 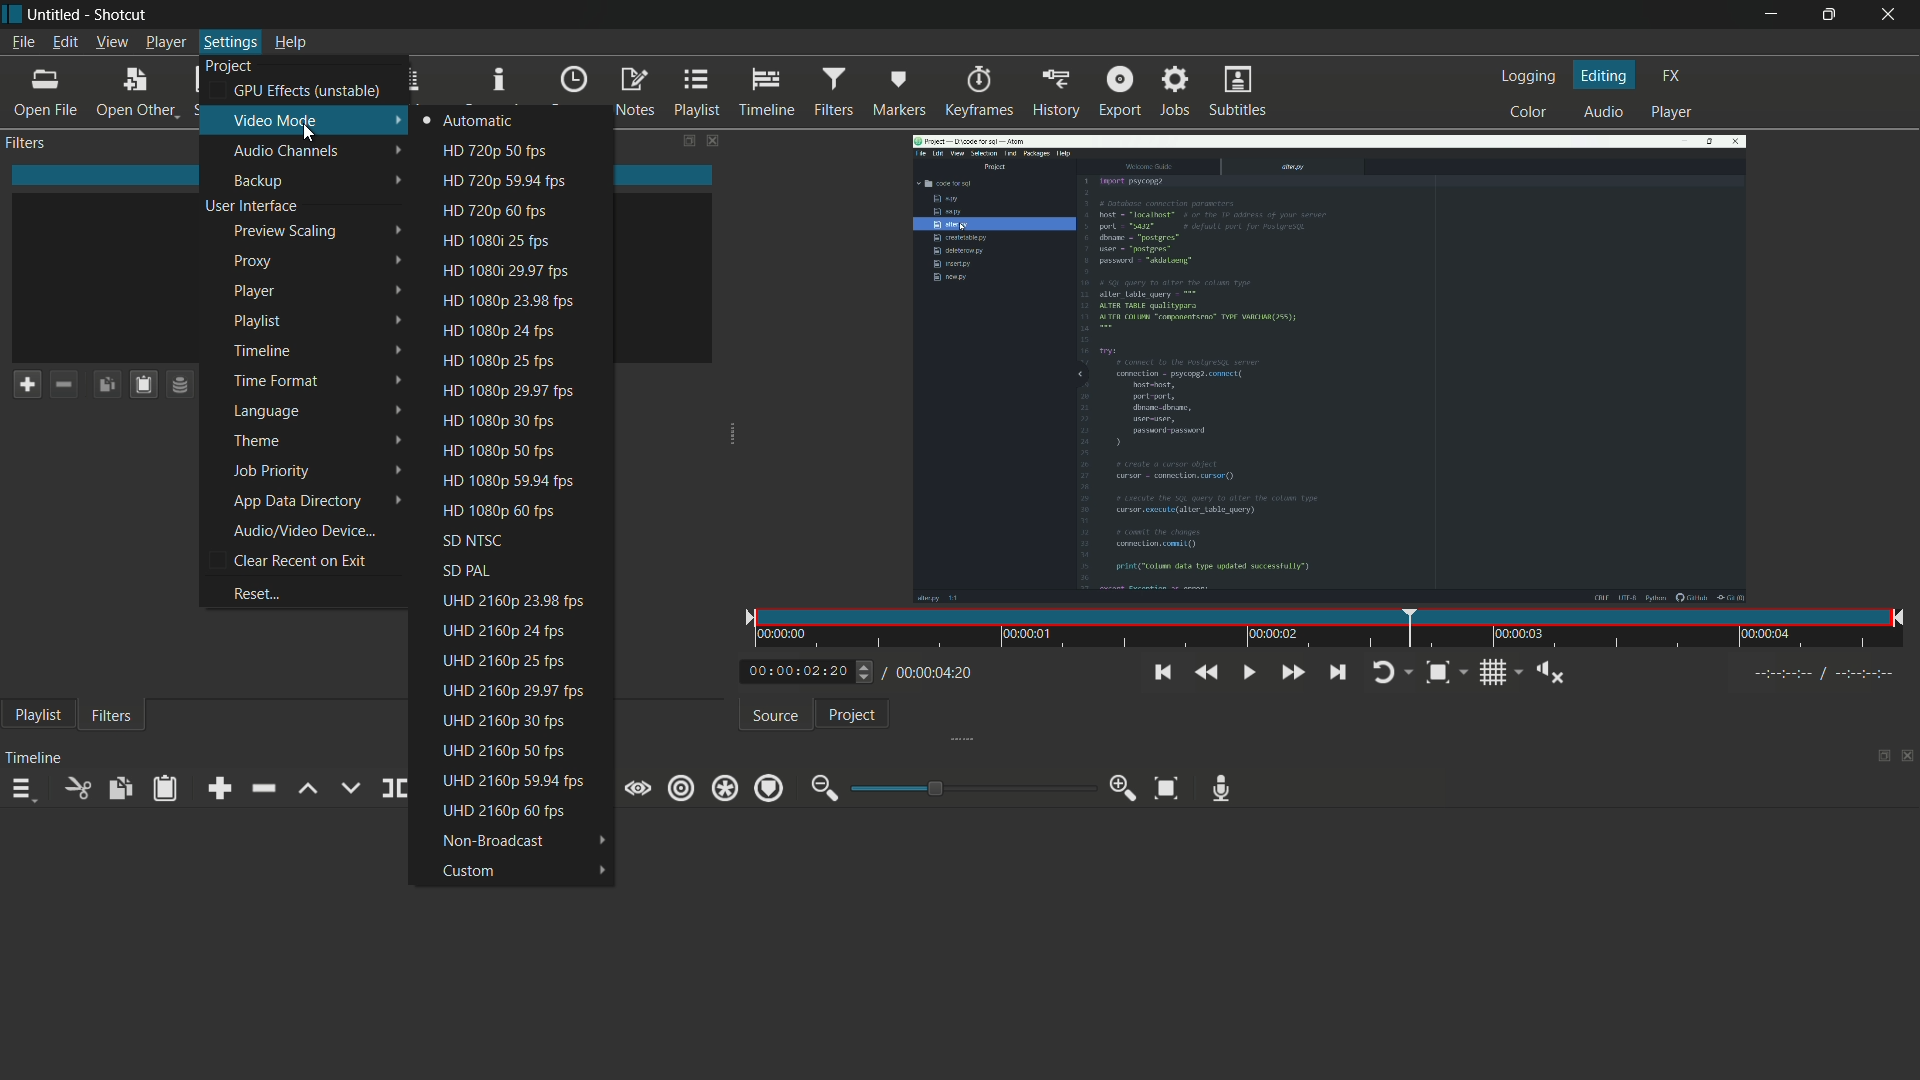 I want to click on , so click(x=866, y=672).